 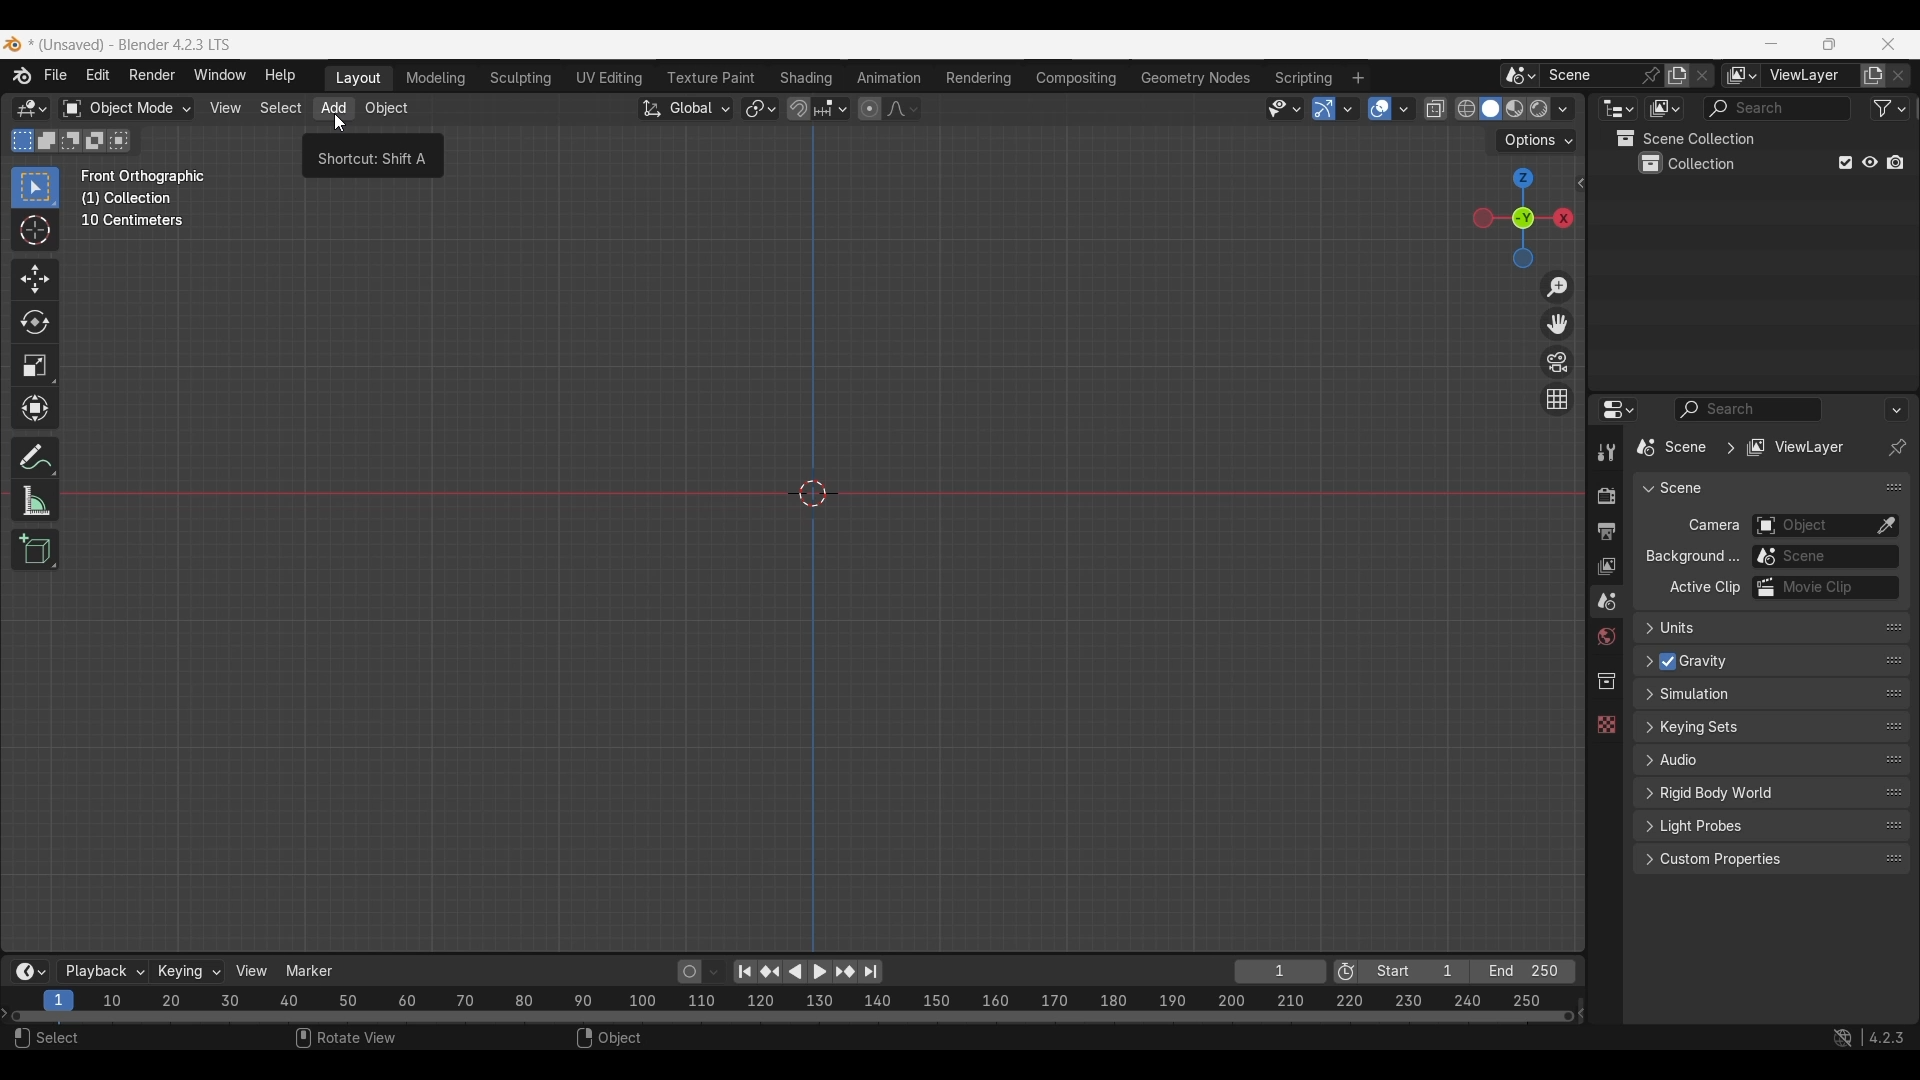 I want to click on More options, so click(x=28, y=972).